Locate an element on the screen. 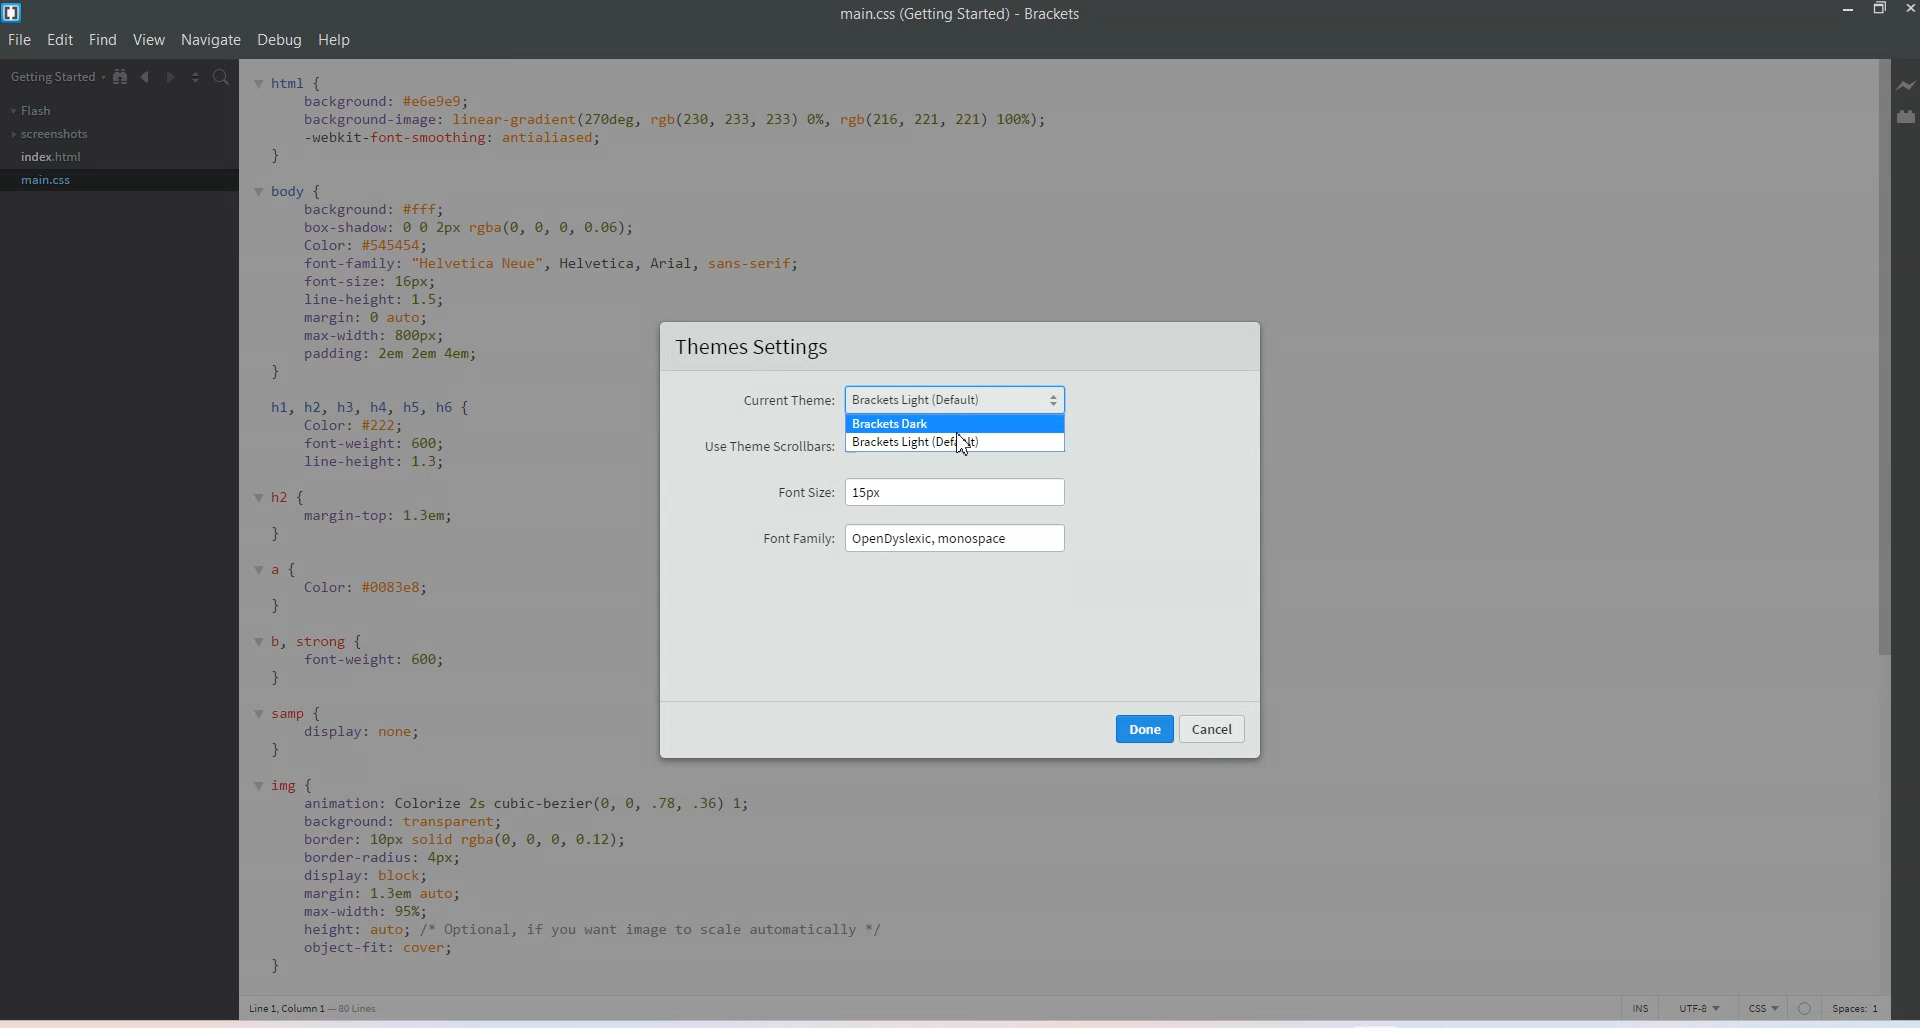  INS is located at coordinates (1641, 1006).